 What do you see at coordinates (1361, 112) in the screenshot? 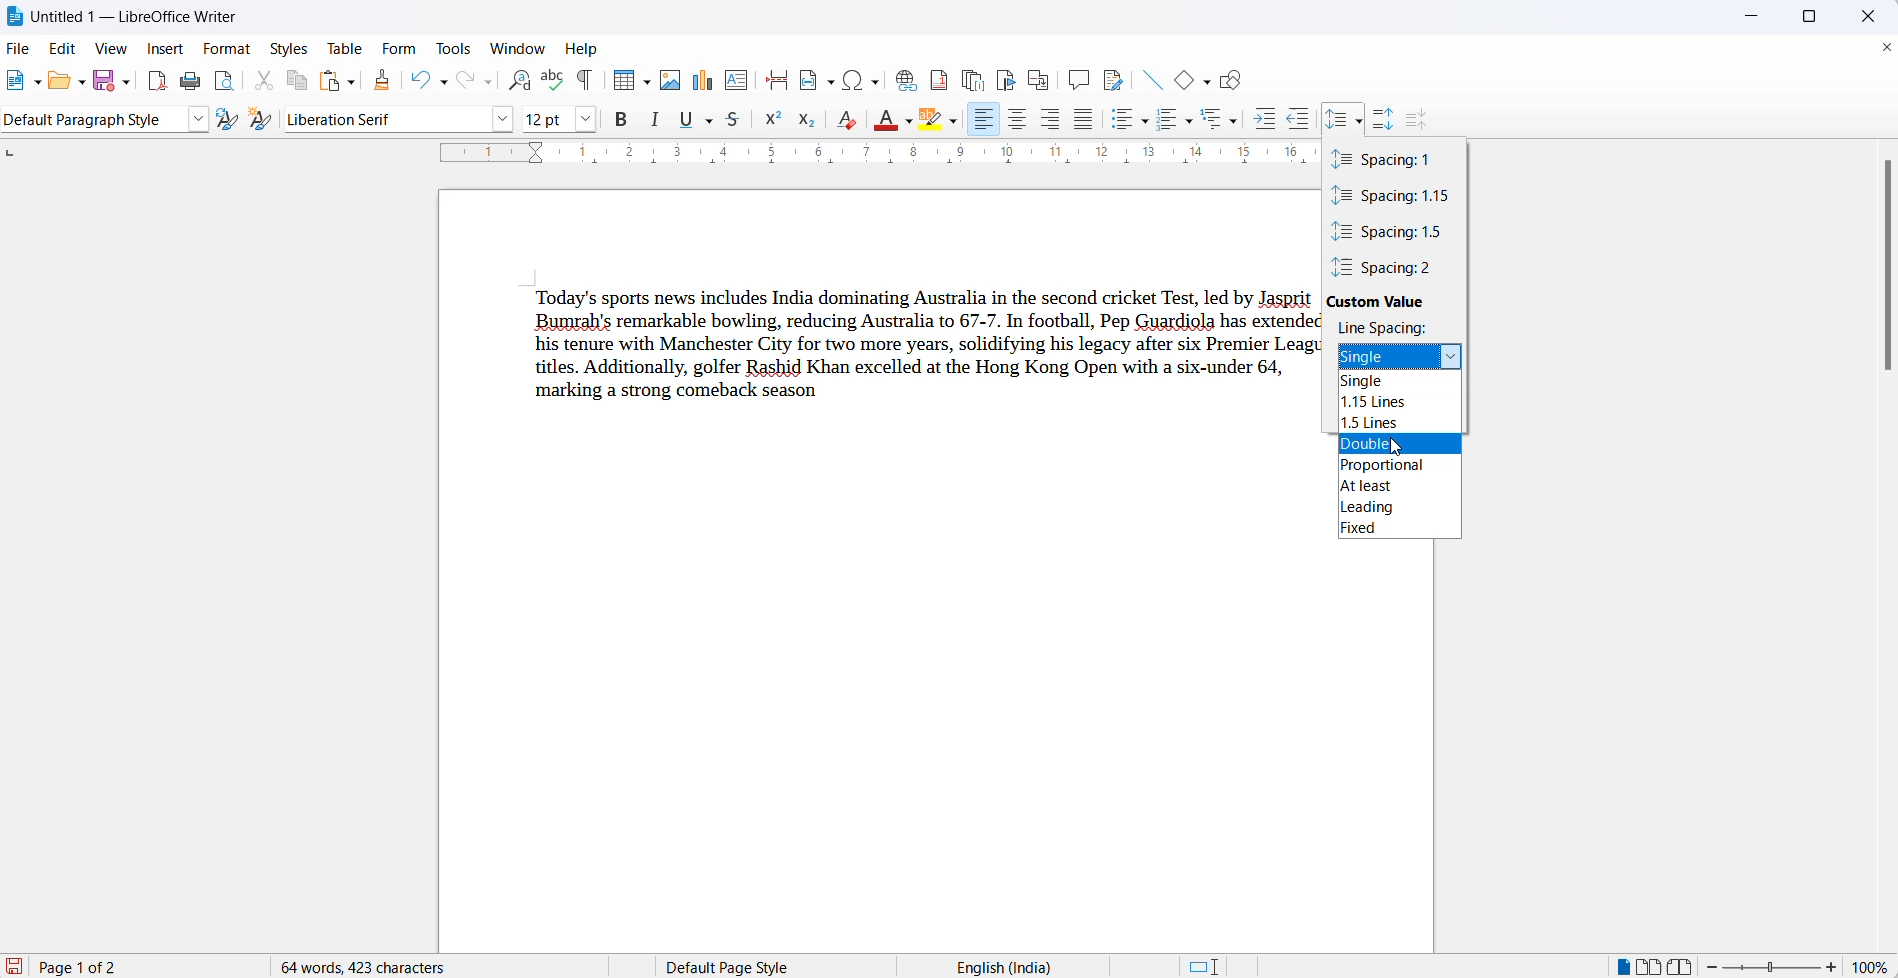
I see `cursor` at bounding box center [1361, 112].